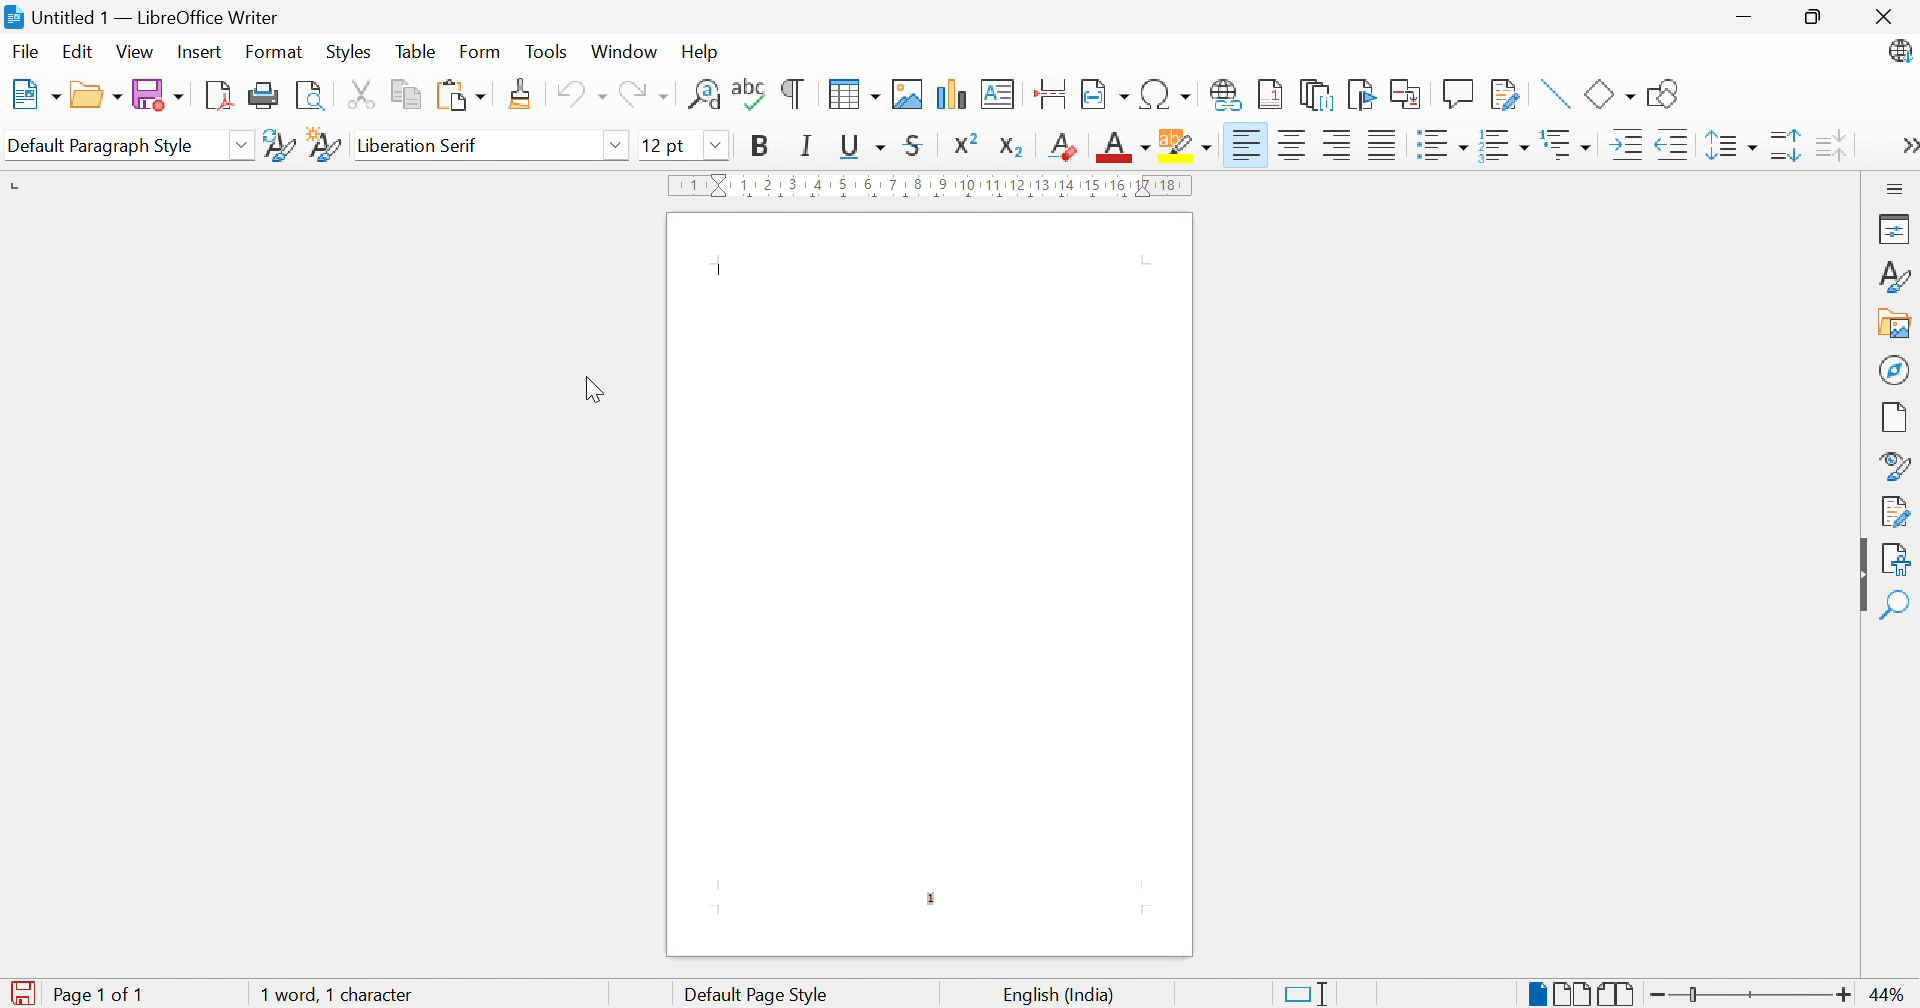 The image size is (1920, 1008). I want to click on Font color, so click(1125, 149).